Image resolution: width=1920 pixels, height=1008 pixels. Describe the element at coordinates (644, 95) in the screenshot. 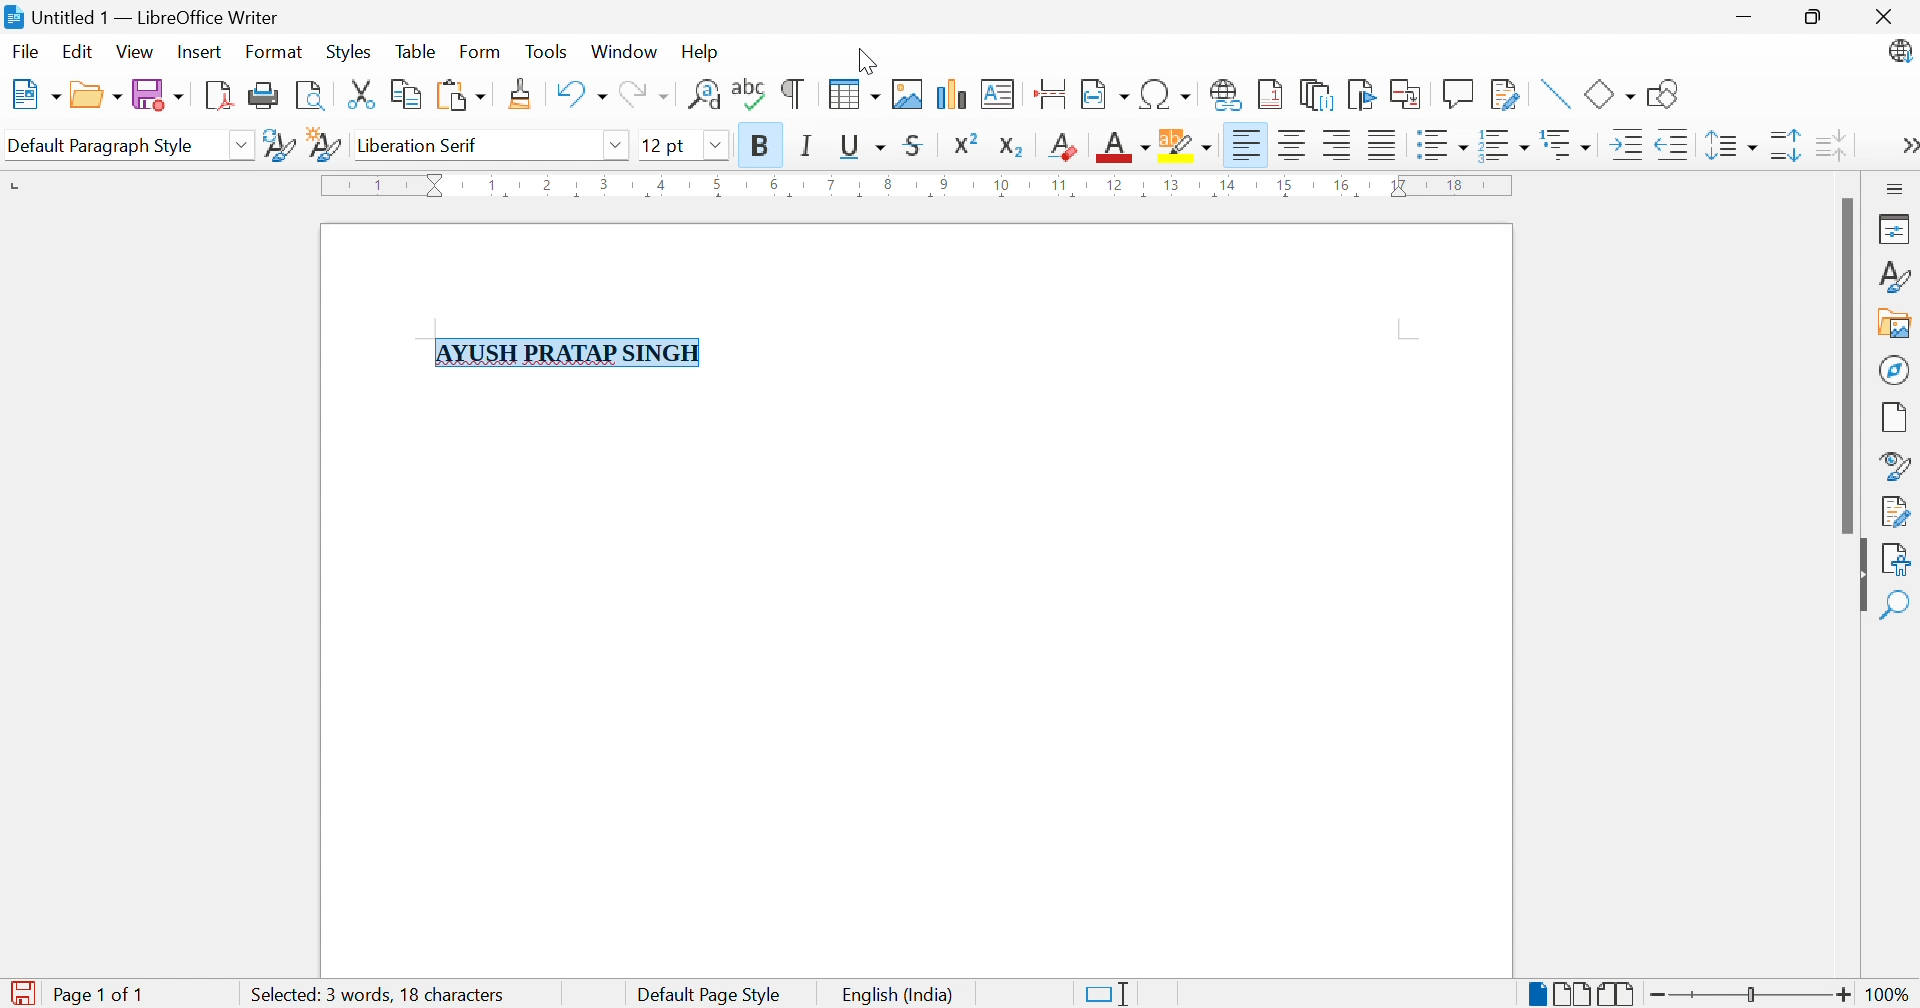

I see `Redo` at that location.